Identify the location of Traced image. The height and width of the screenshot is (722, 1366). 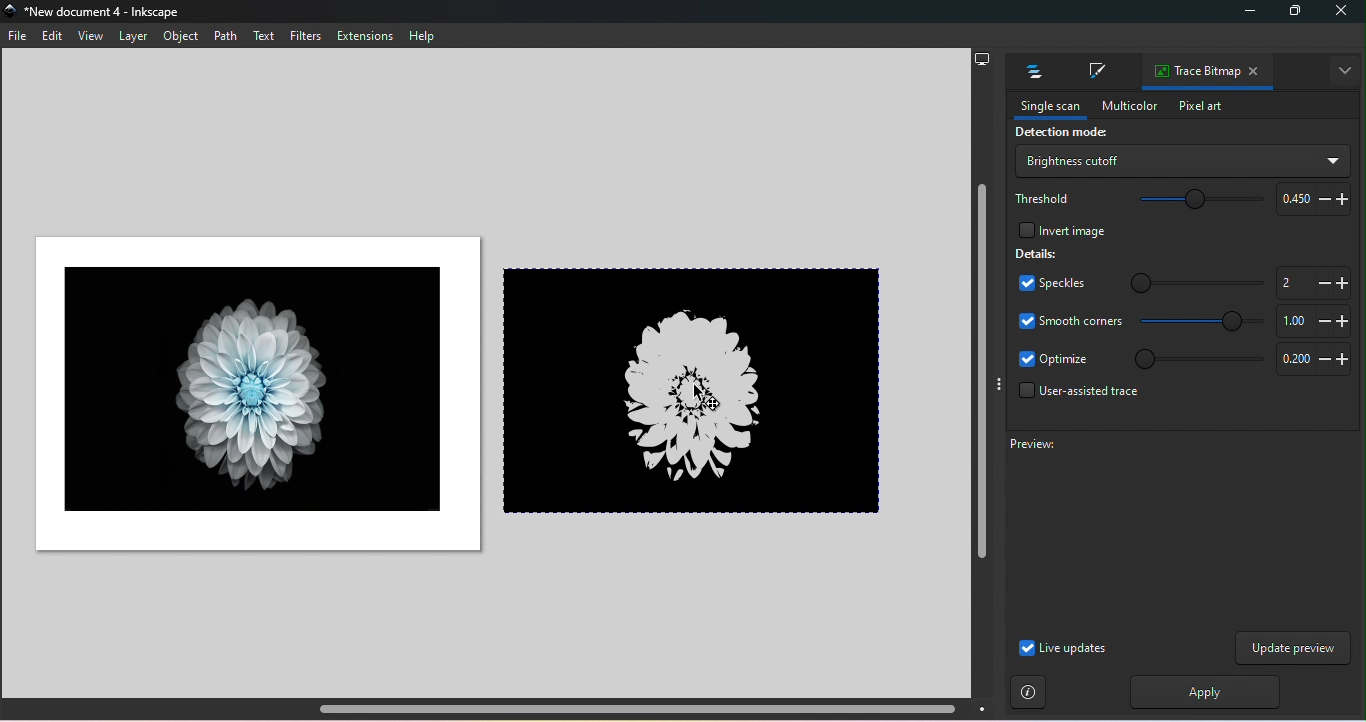
(699, 388).